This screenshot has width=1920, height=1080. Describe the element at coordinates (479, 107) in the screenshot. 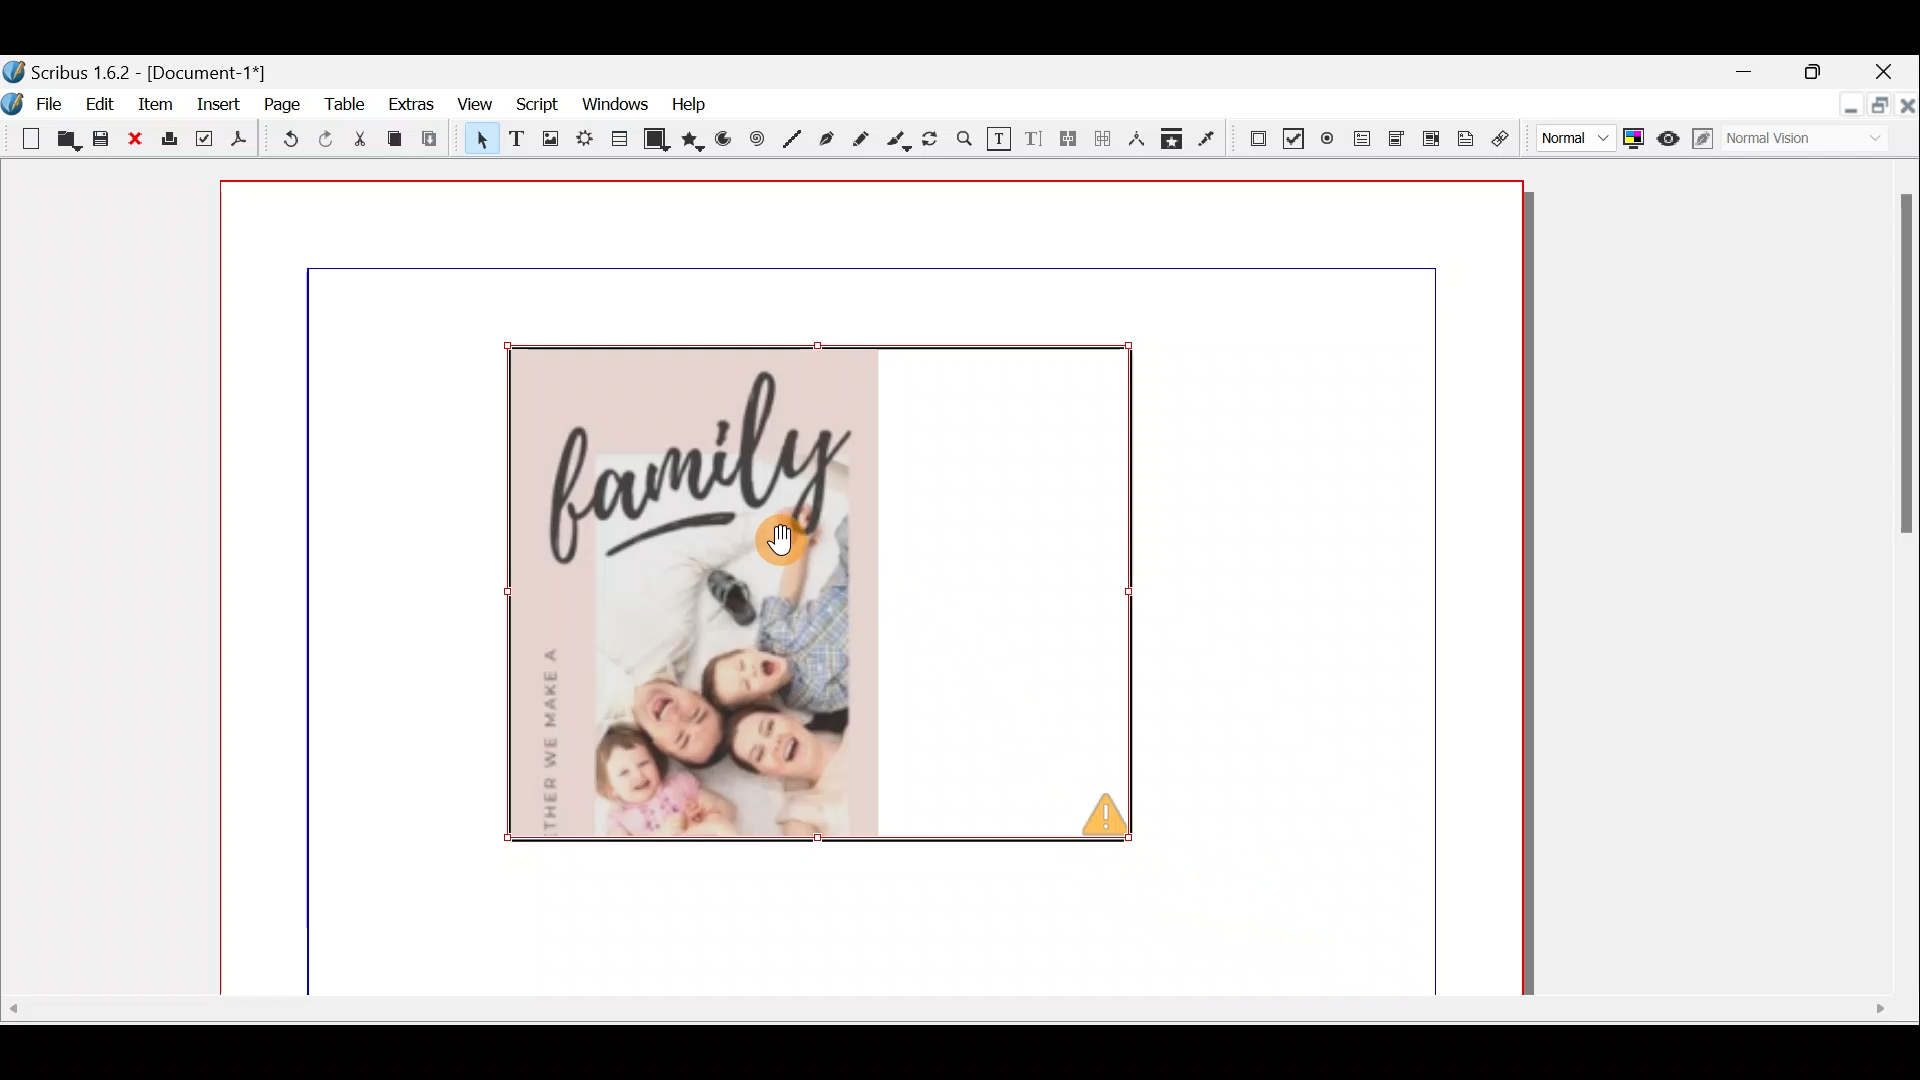

I see `View` at that location.